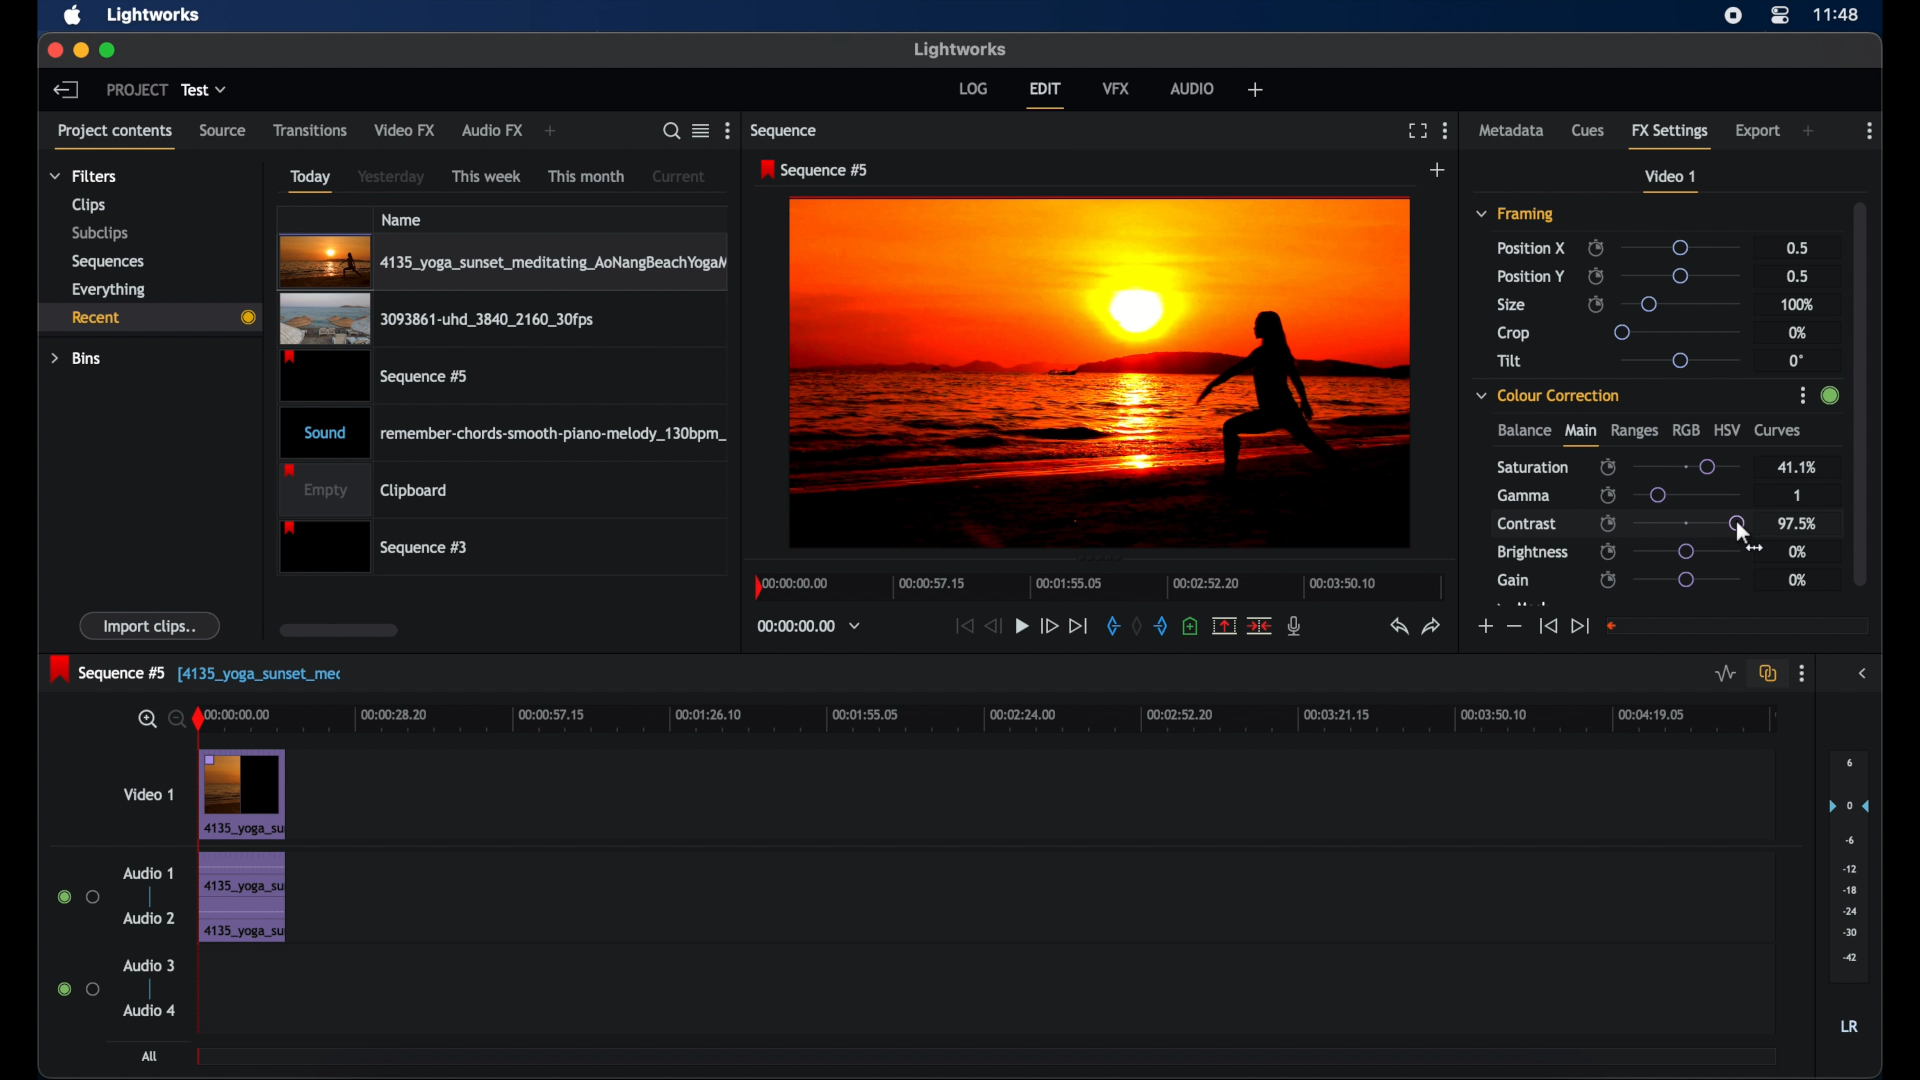 Image resolution: width=1920 pixels, height=1080 pixels. I want to click on slider, so click(1688, 523).